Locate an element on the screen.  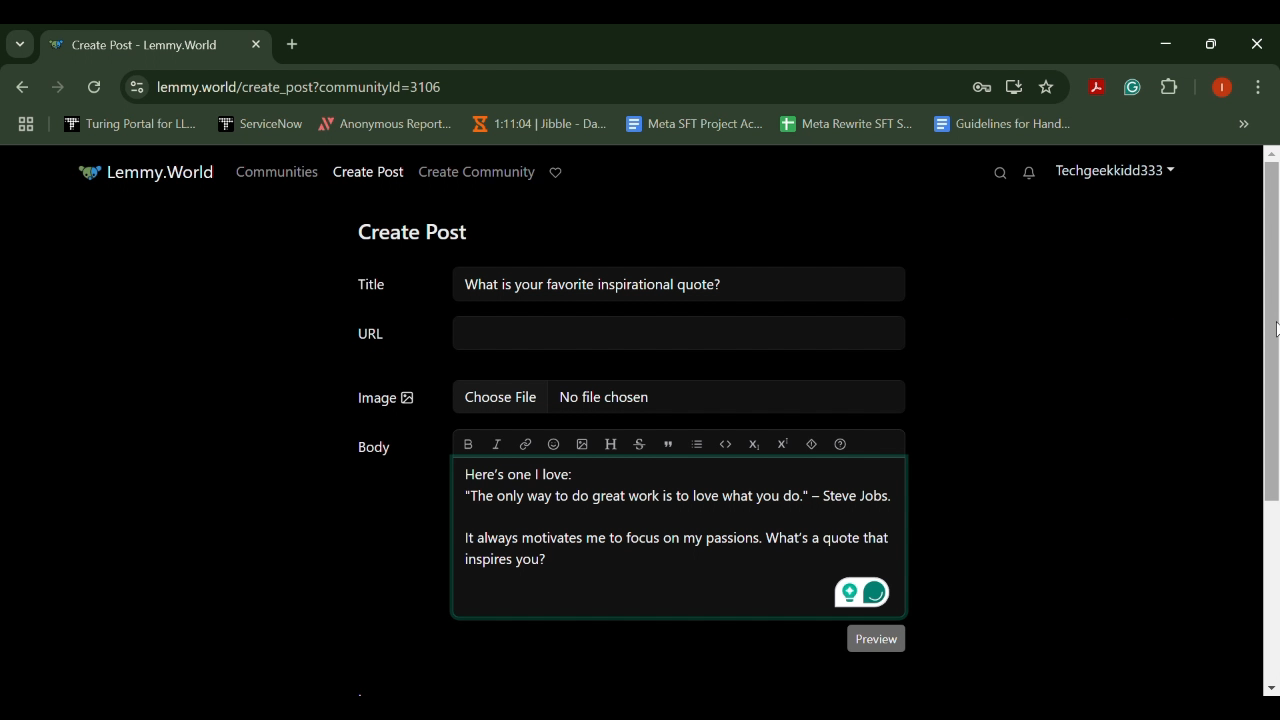
Extensions is located at coordinates (1170, 88).